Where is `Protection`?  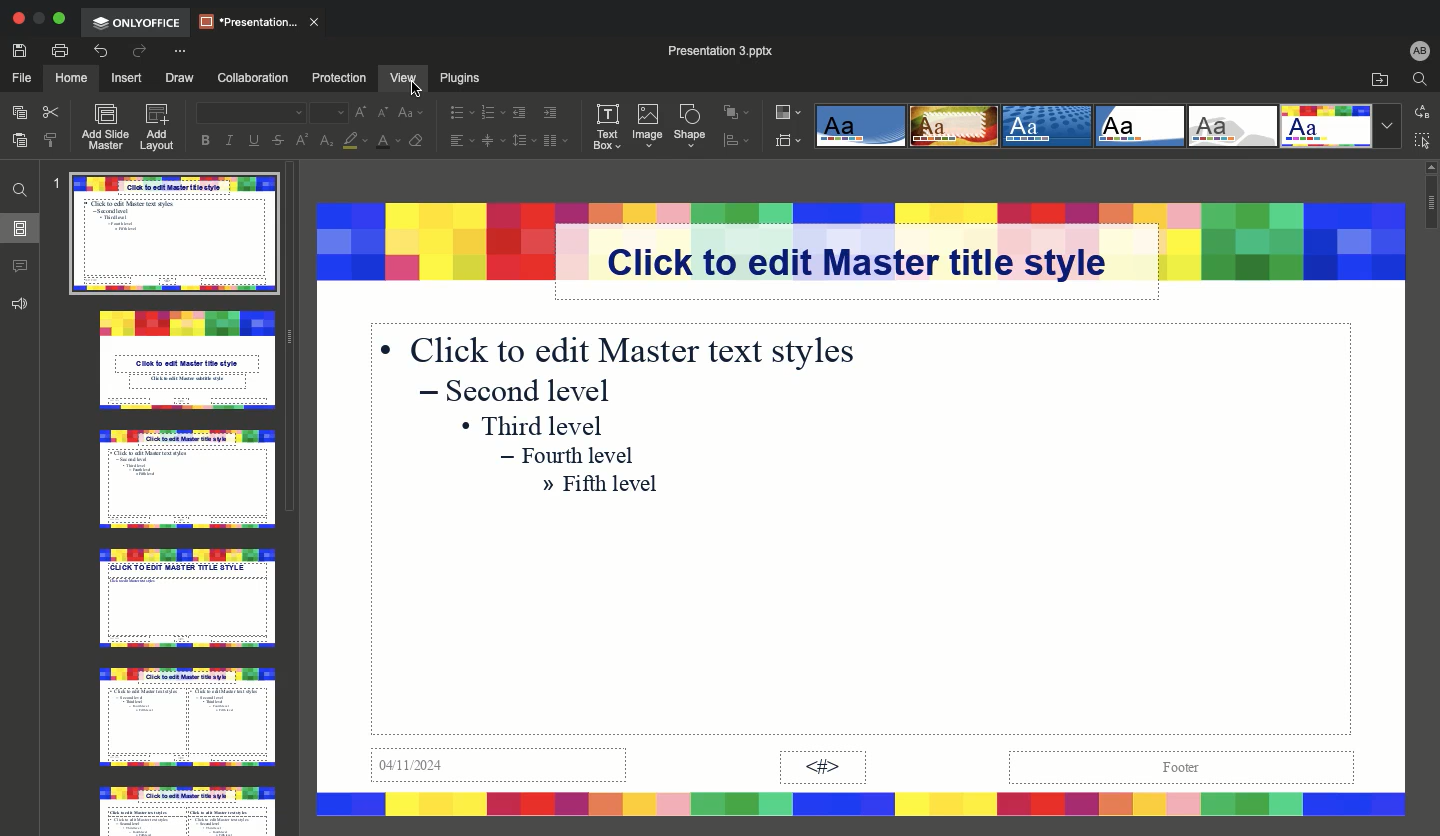
Protection is located at coordinates (331, 78).